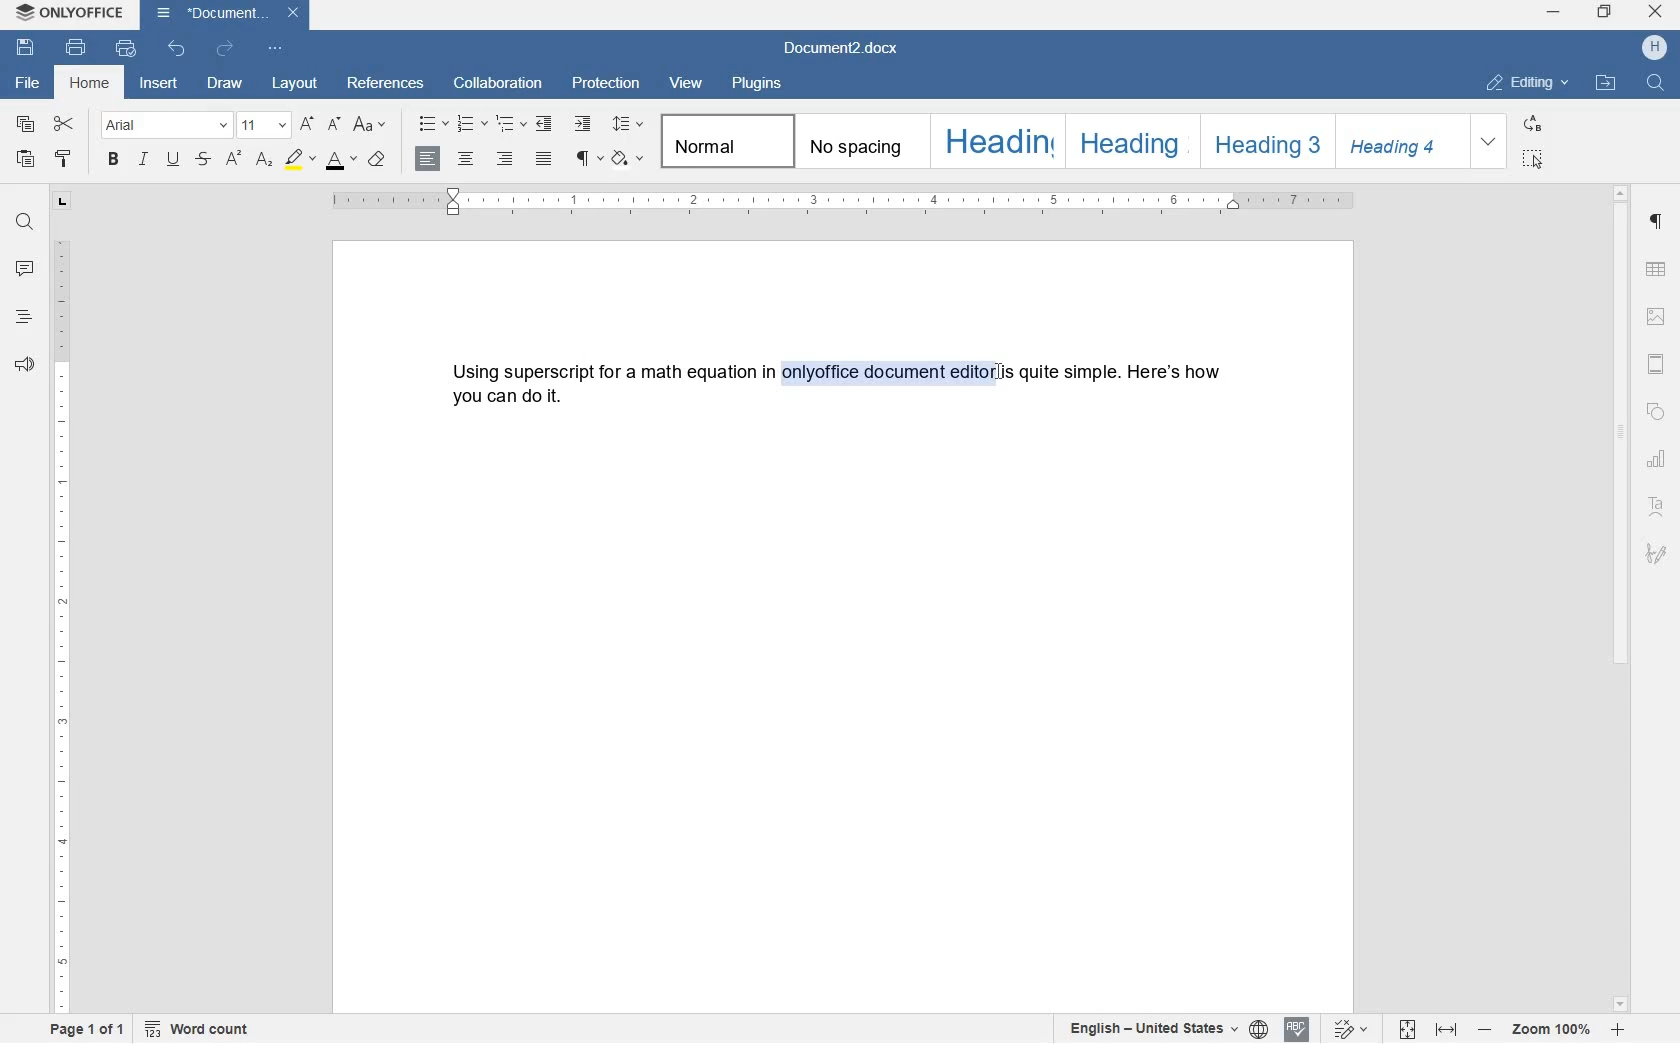 The height and width of the screenshot is (1044, 1680). Describe the element at coordinates (844, 385) in the screenshot. I see `Using superscript for a math equation in onlyoffice document editor is quite simple. Here's how you can do it` at that location.